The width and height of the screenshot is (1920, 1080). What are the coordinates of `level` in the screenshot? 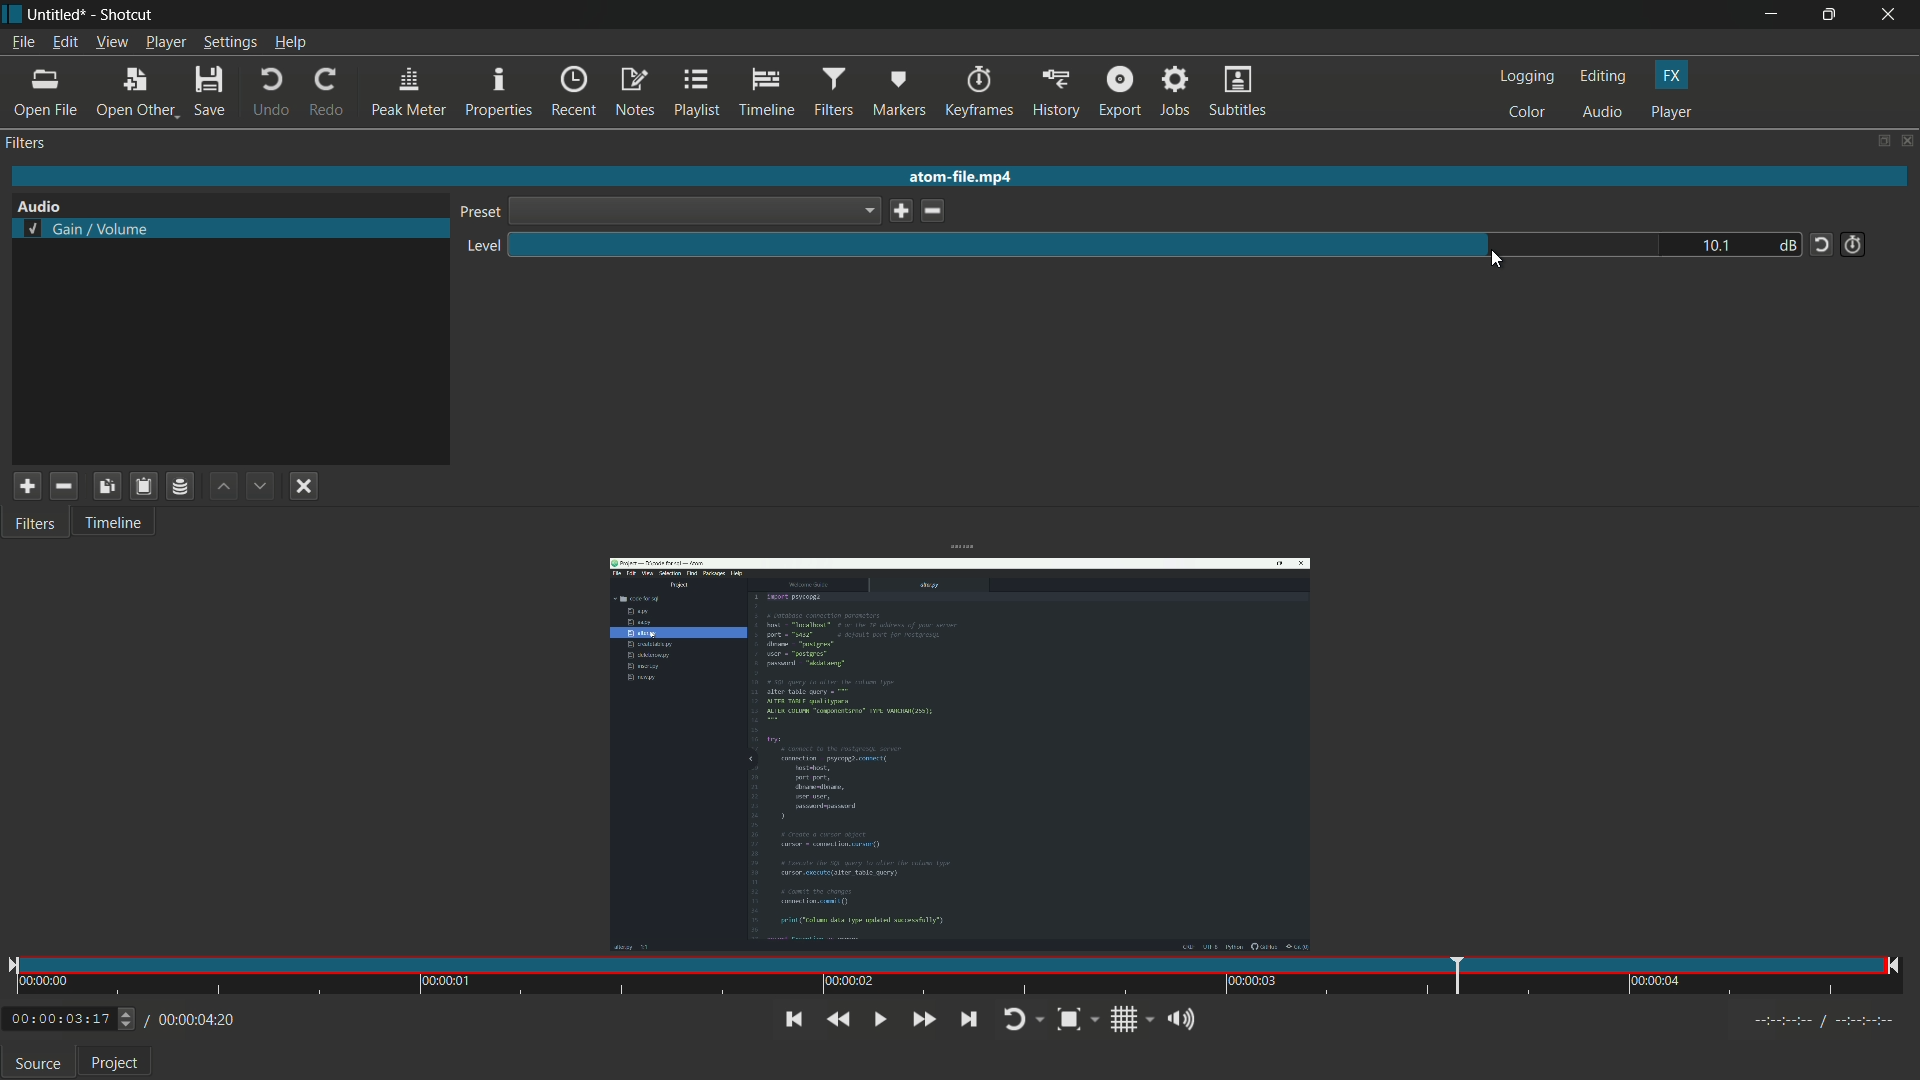 It's located at (482, 247).